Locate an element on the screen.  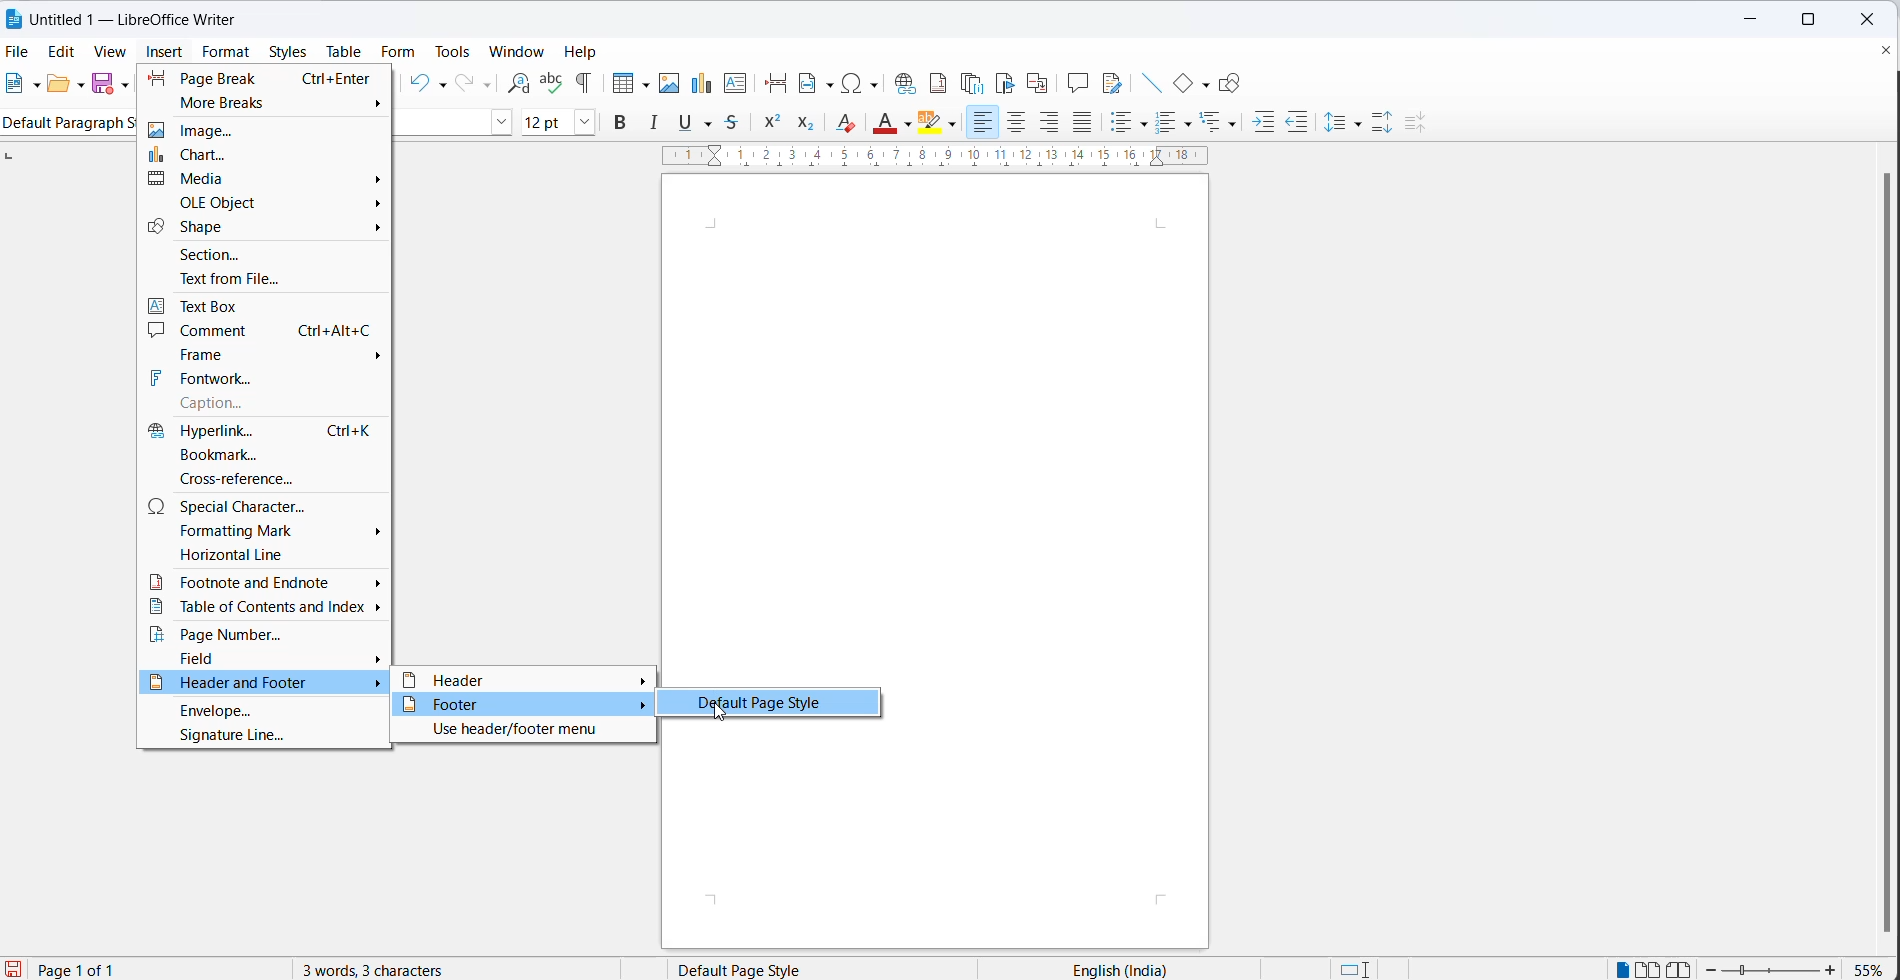
chart is located at coordinates (264, 155).